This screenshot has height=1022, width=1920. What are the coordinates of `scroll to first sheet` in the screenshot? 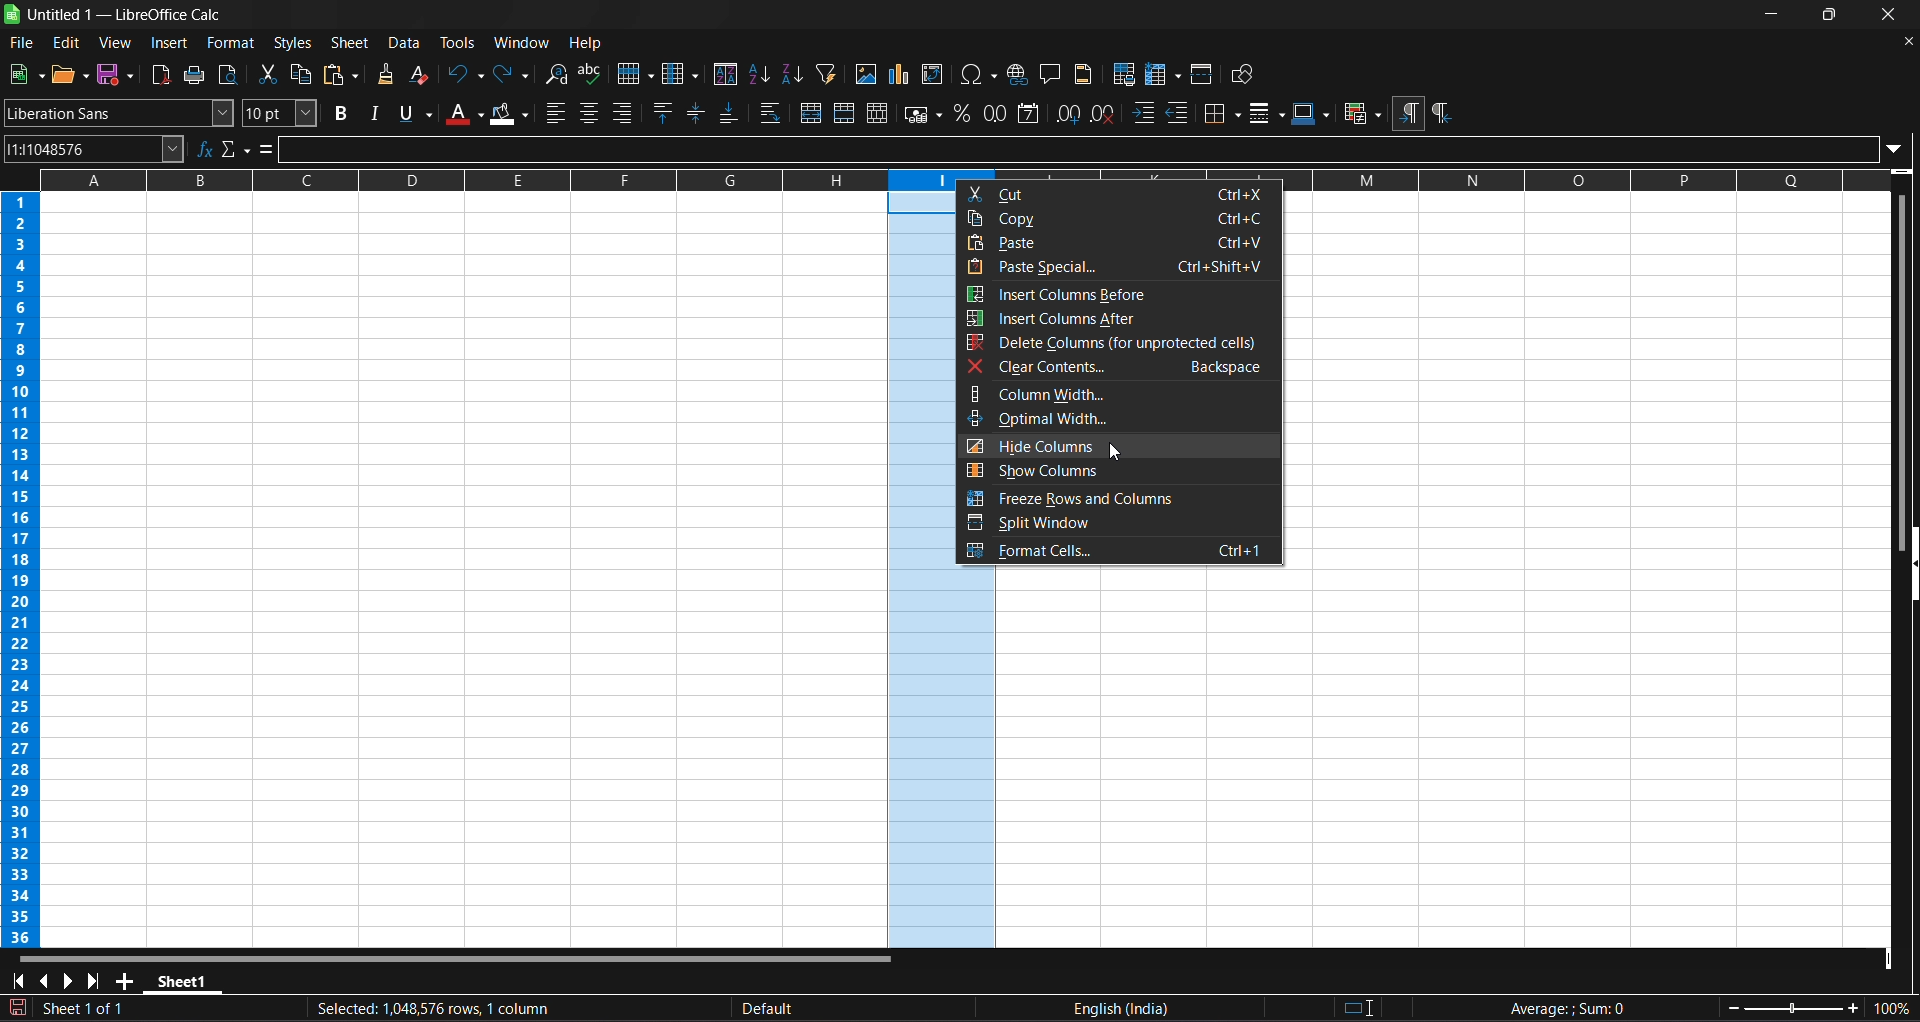 It's located at (16, 981).